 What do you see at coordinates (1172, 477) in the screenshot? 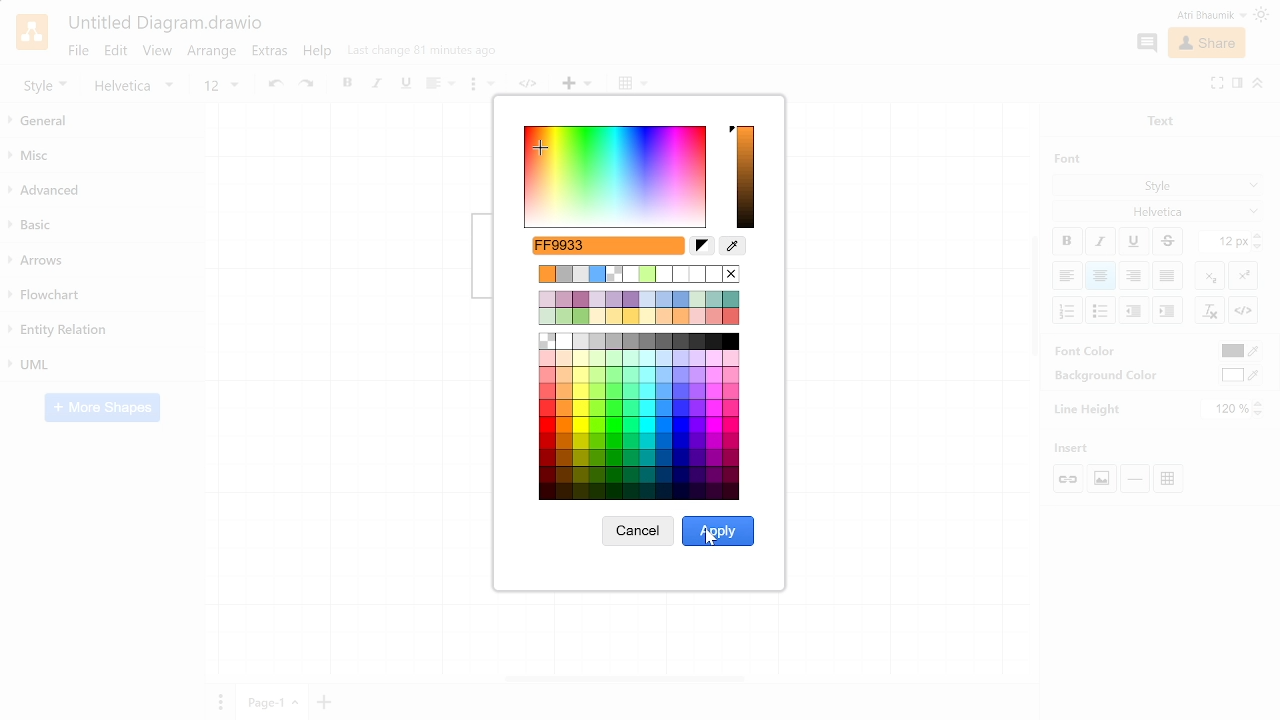
I see `Table` at bounding box center [1172, 477].